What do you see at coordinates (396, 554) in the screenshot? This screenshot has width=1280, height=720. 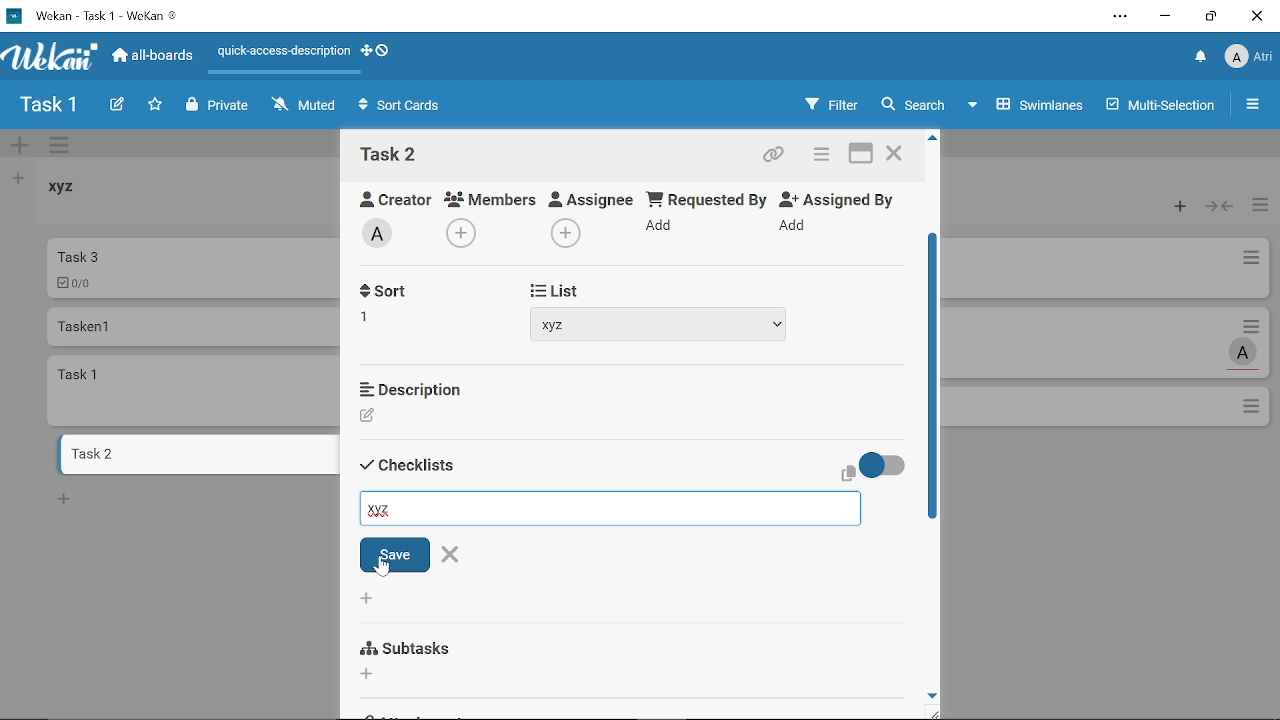 I see `Save checklist` at bounding box center [396, 554].